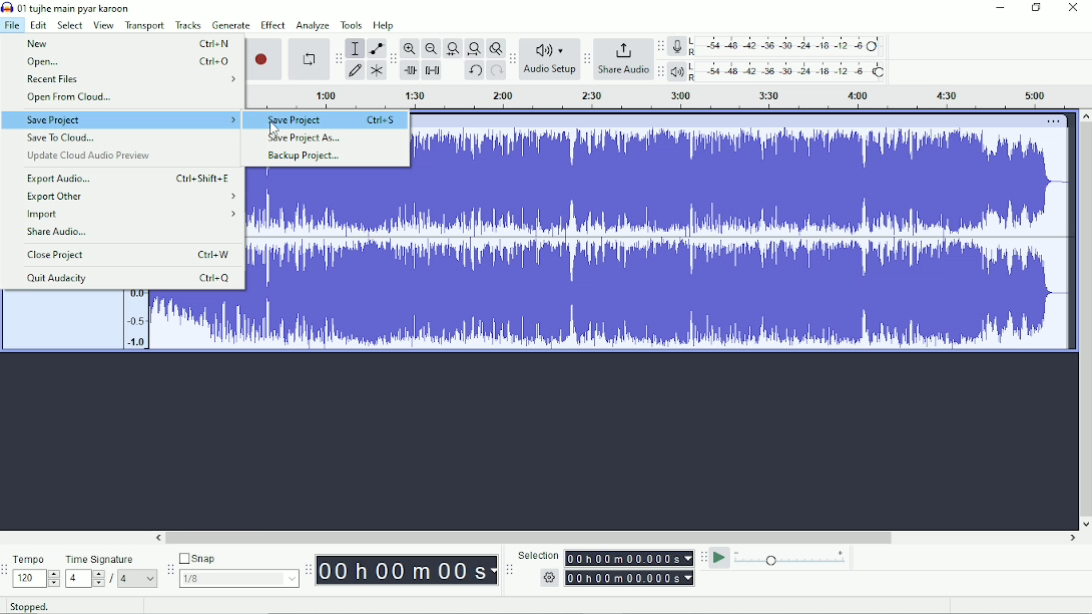 The image size is (1092, 614). I want to click on Audio Setup, so click(550, 58).